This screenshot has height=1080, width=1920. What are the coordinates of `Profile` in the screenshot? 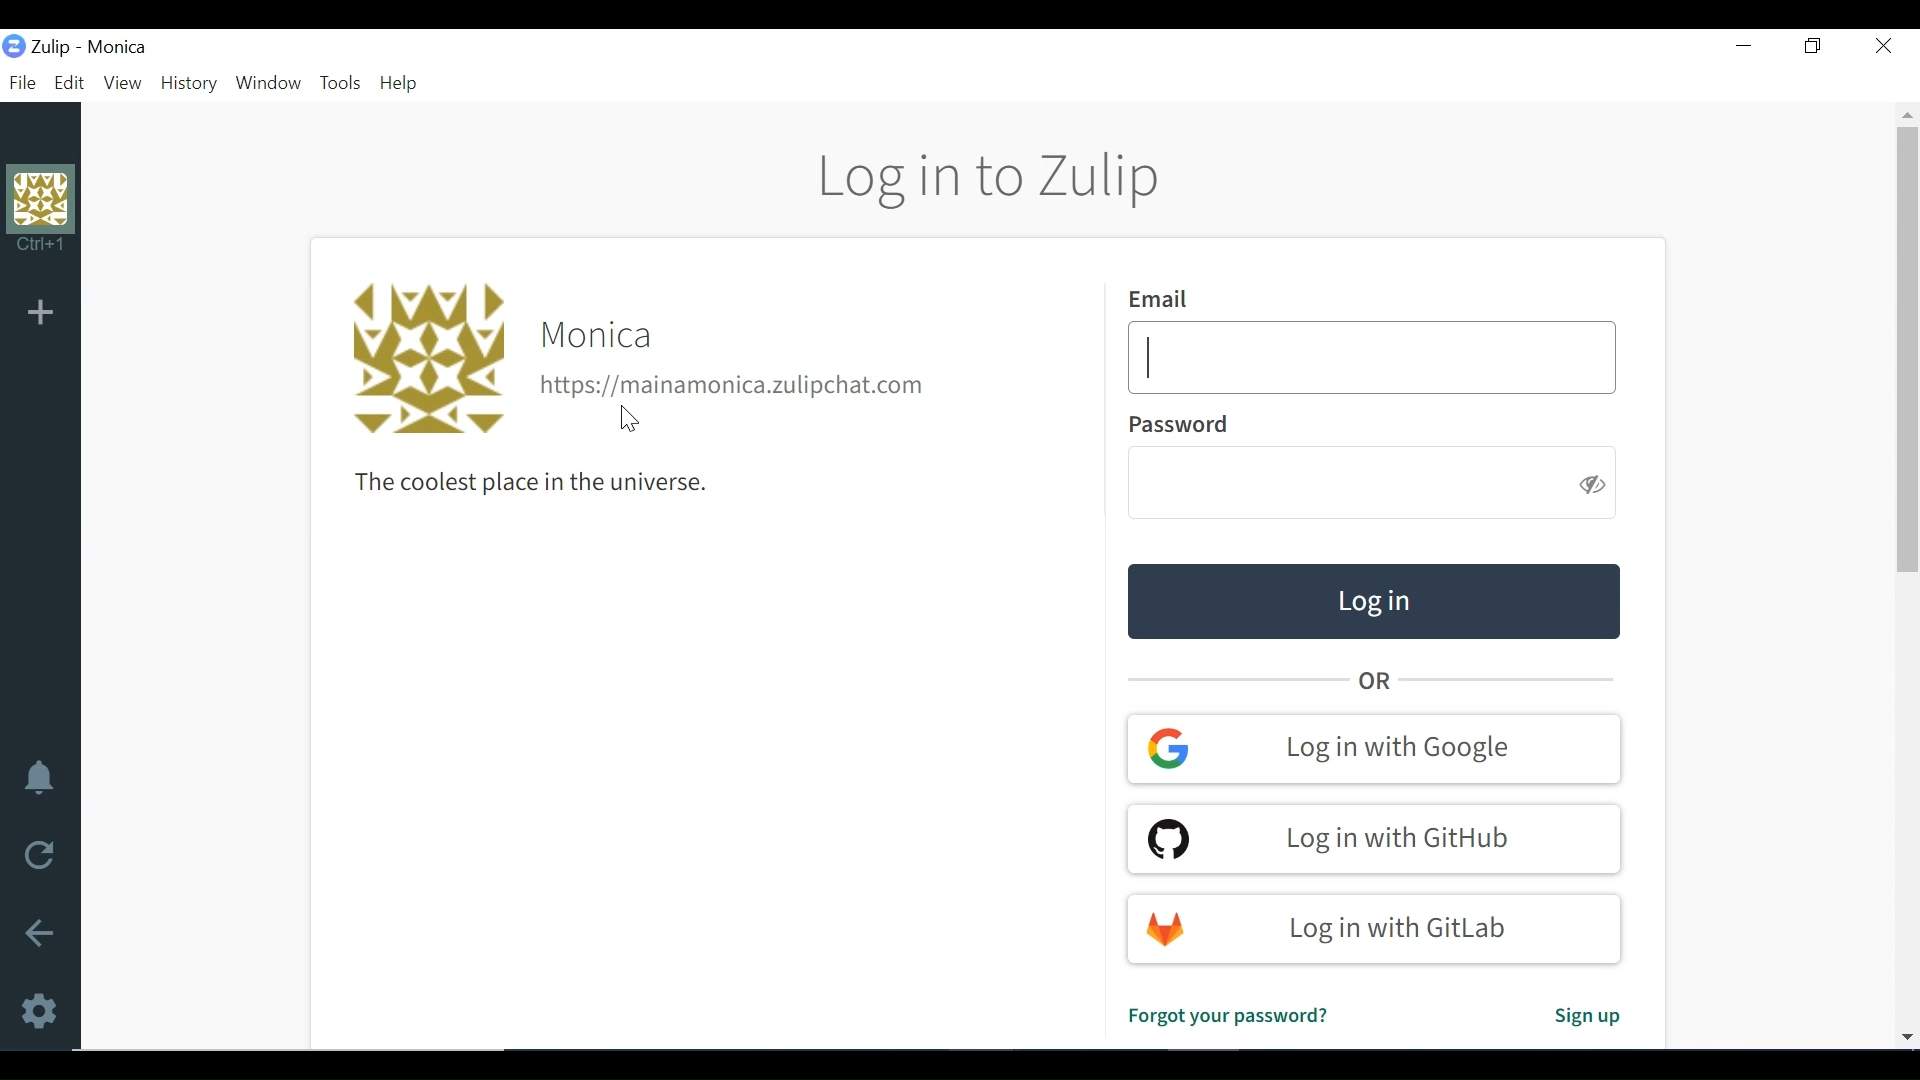 It's located at (41, 215).